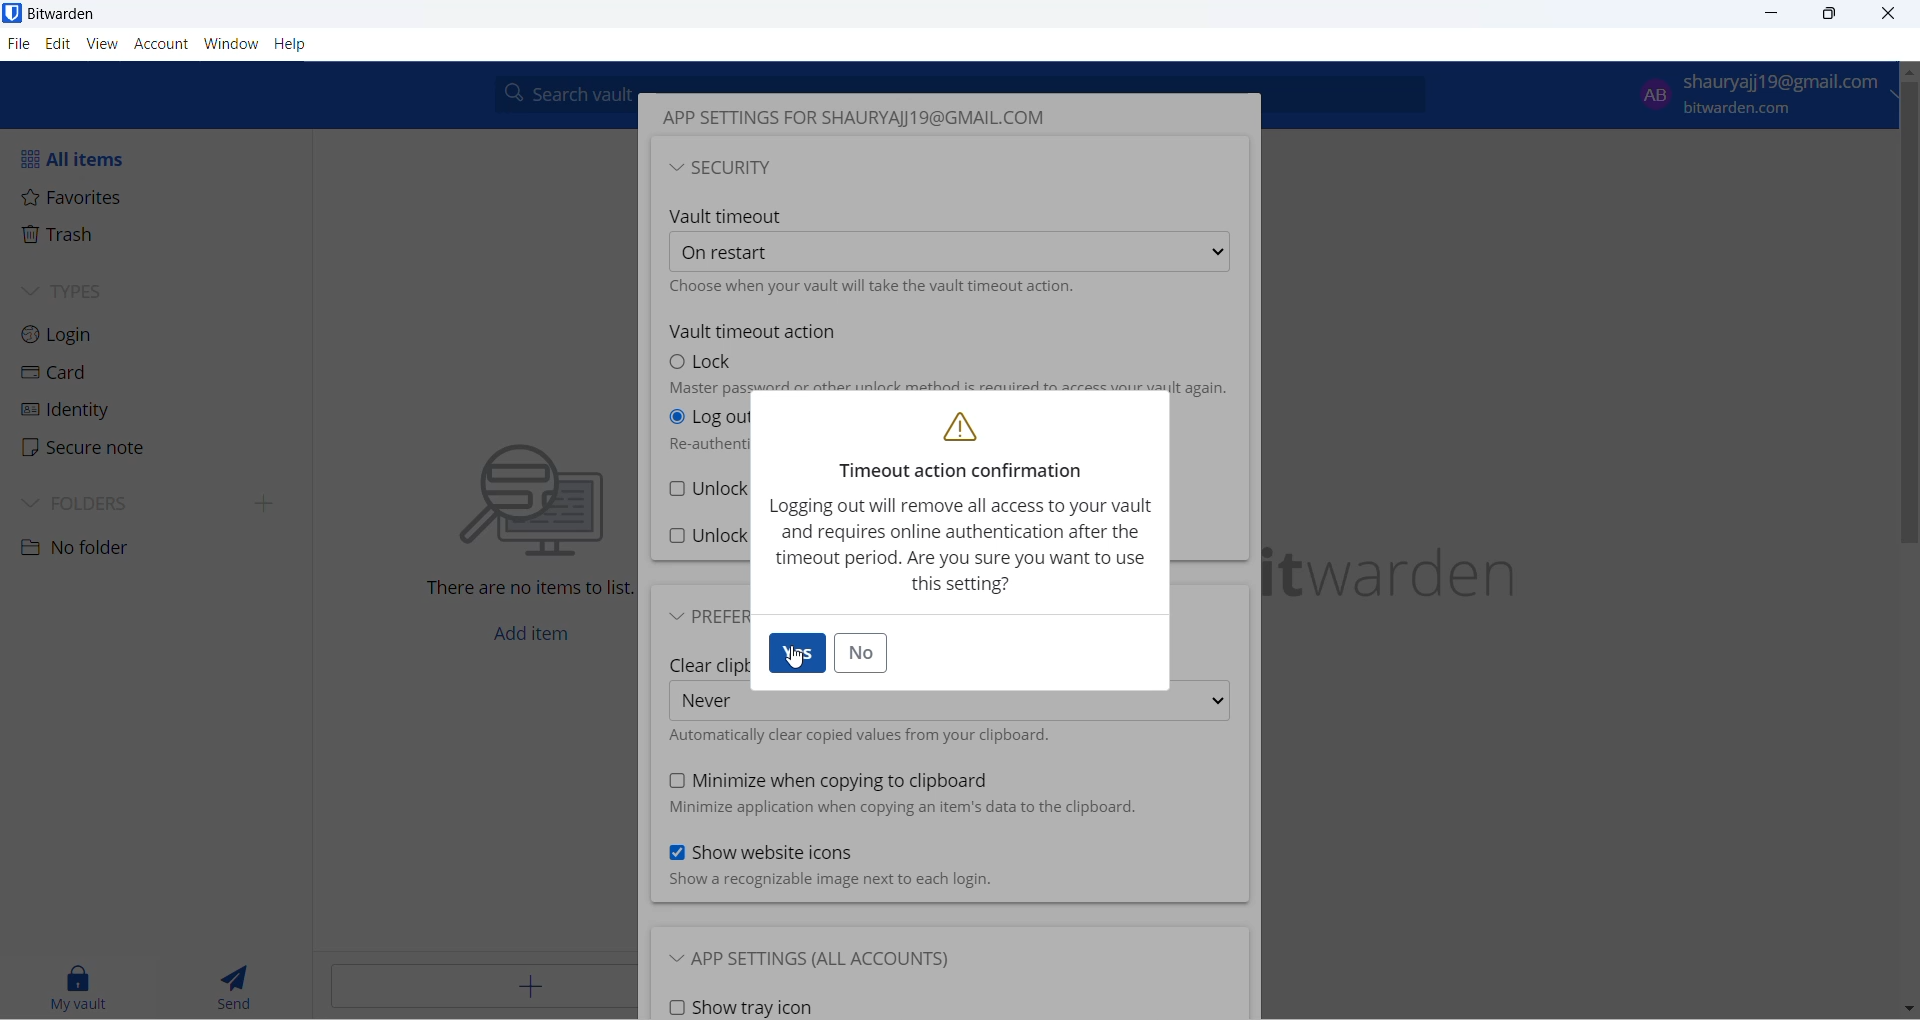 This screenshot has height=1020, width=1920. What do you see at coordinates (79, 985) in the screenshot?
I see `my vault` at bounding box center [79, 985].